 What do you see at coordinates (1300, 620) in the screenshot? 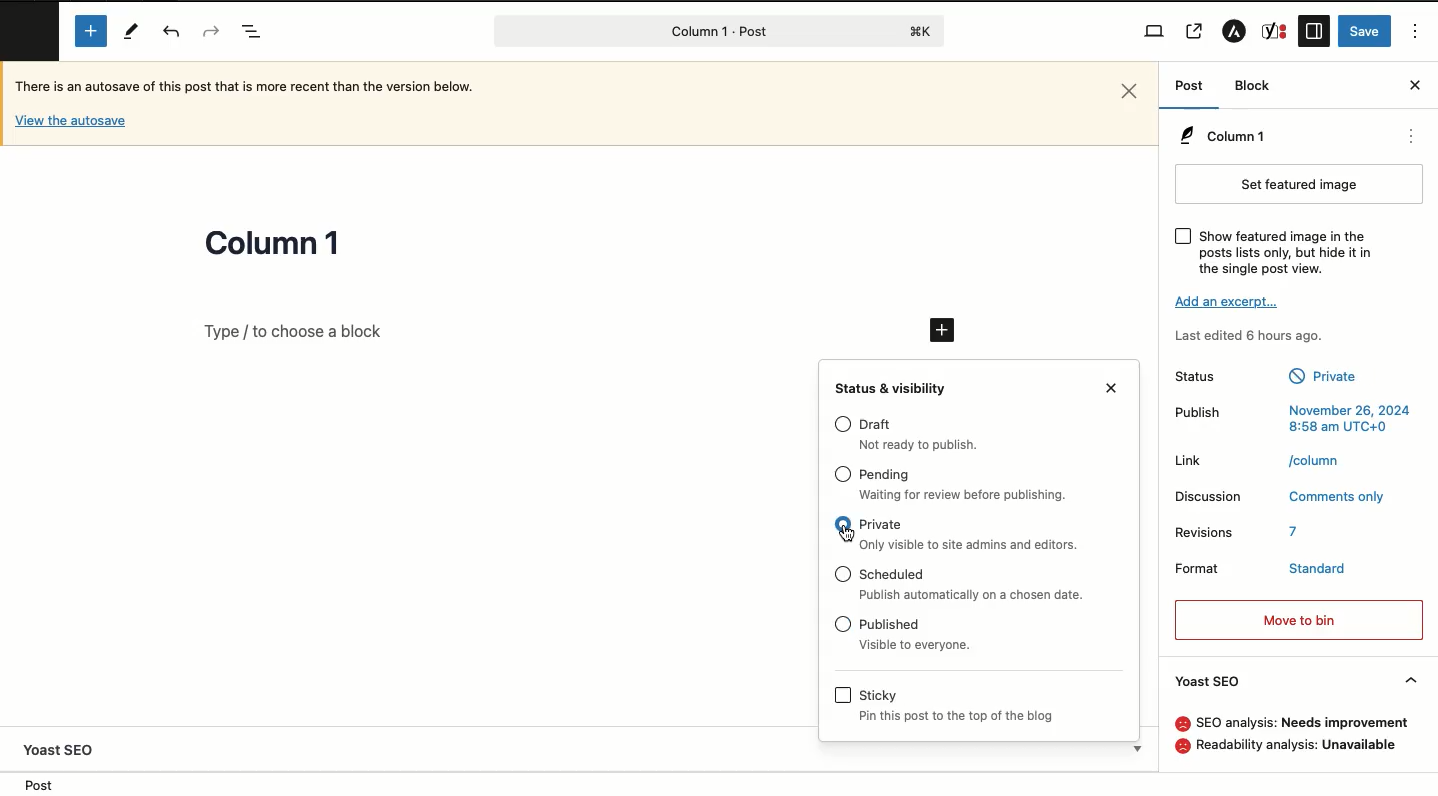
I see `Move to bin` at bounding box center [1300, 620].